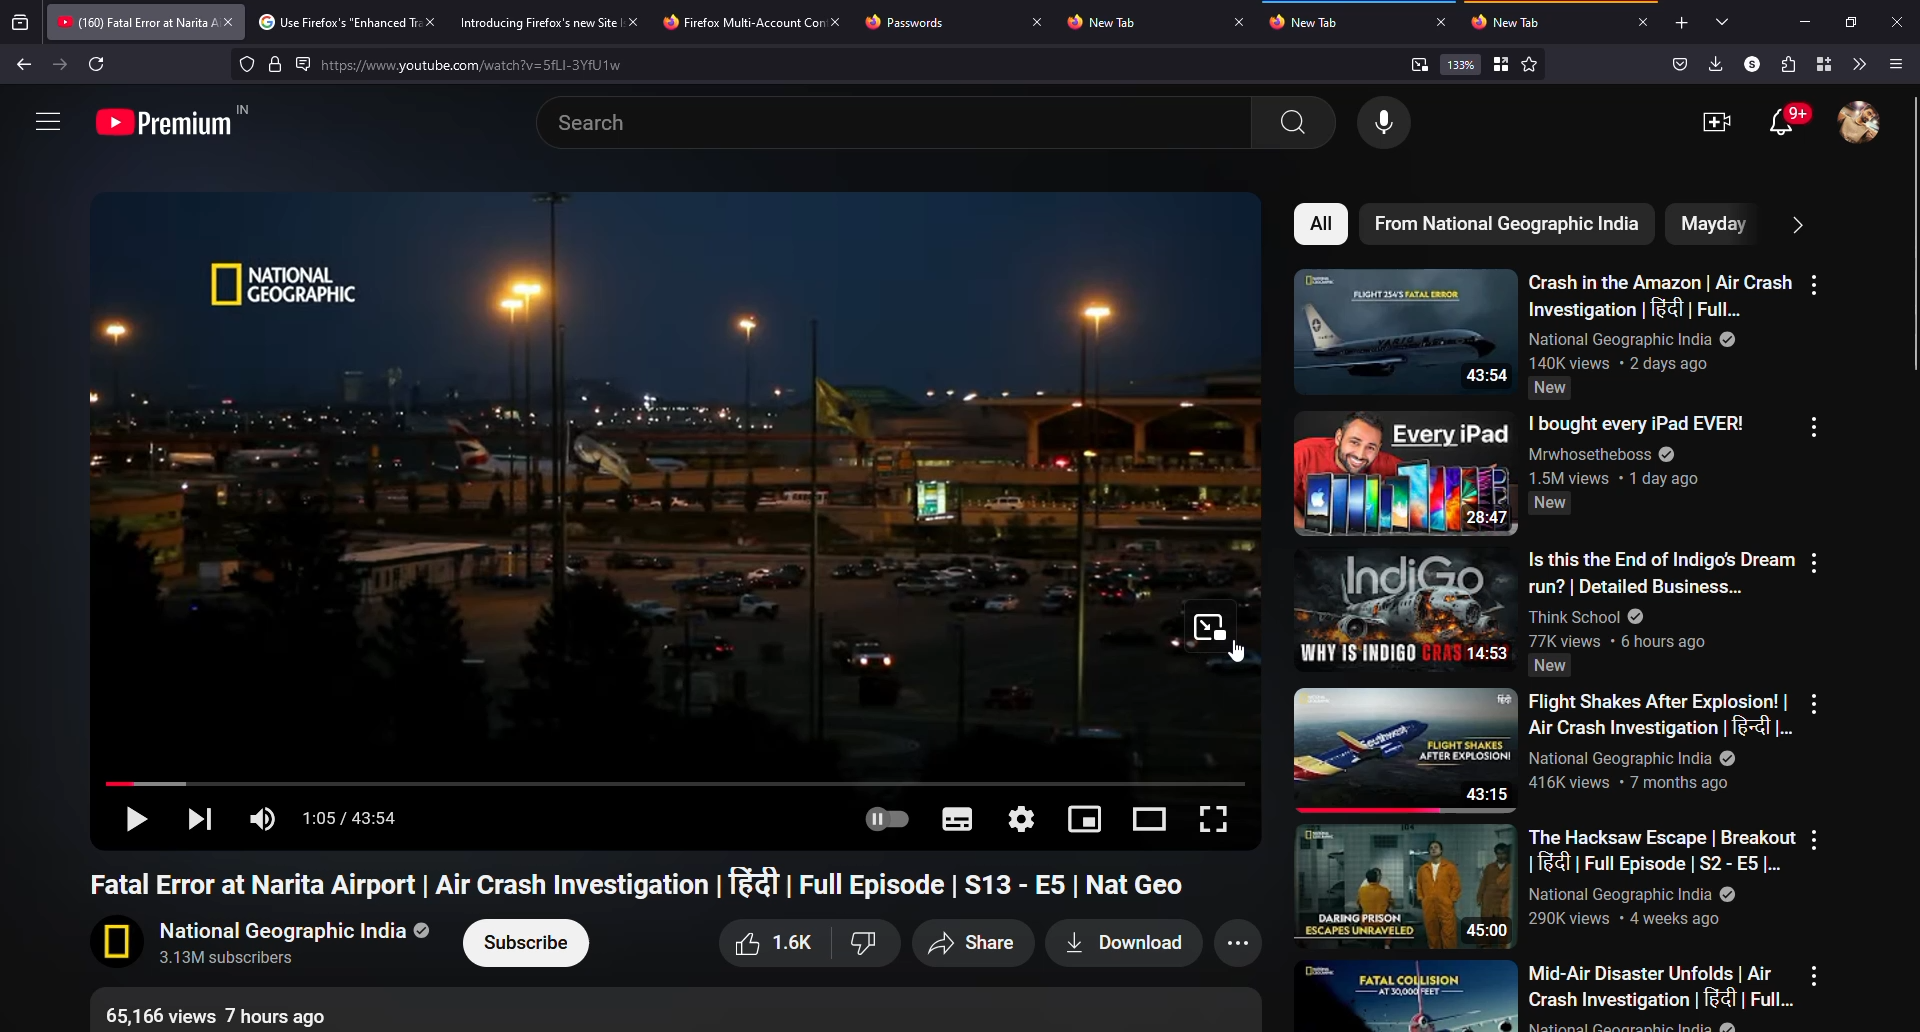 The width and height of the screenshot is (1920, 1032). I want to click on Video title, so click(645, 883).